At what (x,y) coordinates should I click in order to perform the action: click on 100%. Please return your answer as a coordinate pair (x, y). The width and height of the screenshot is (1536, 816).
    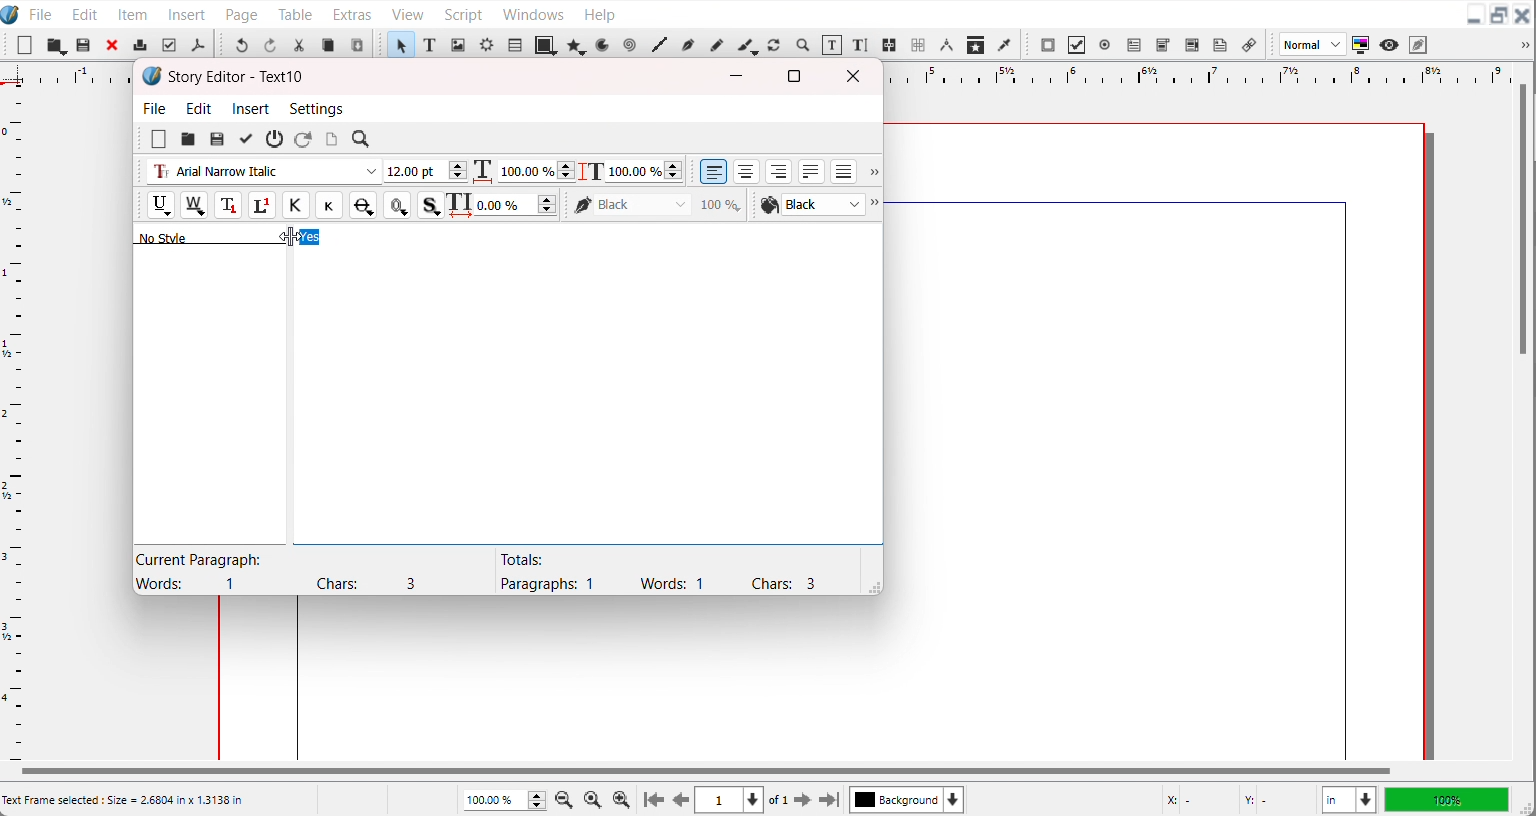
    Looking at the image, I should click on (1446, 799).